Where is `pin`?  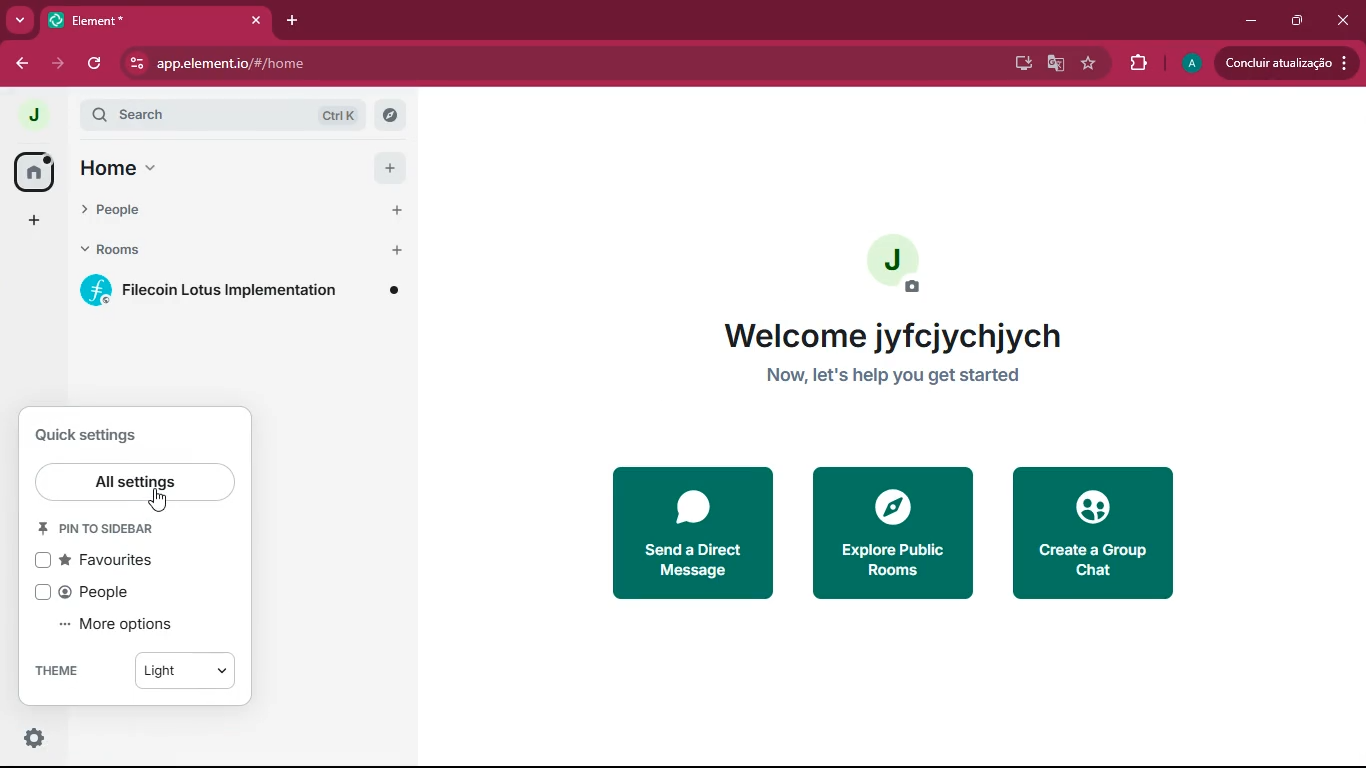 pin is located at coordinates (98, 529).